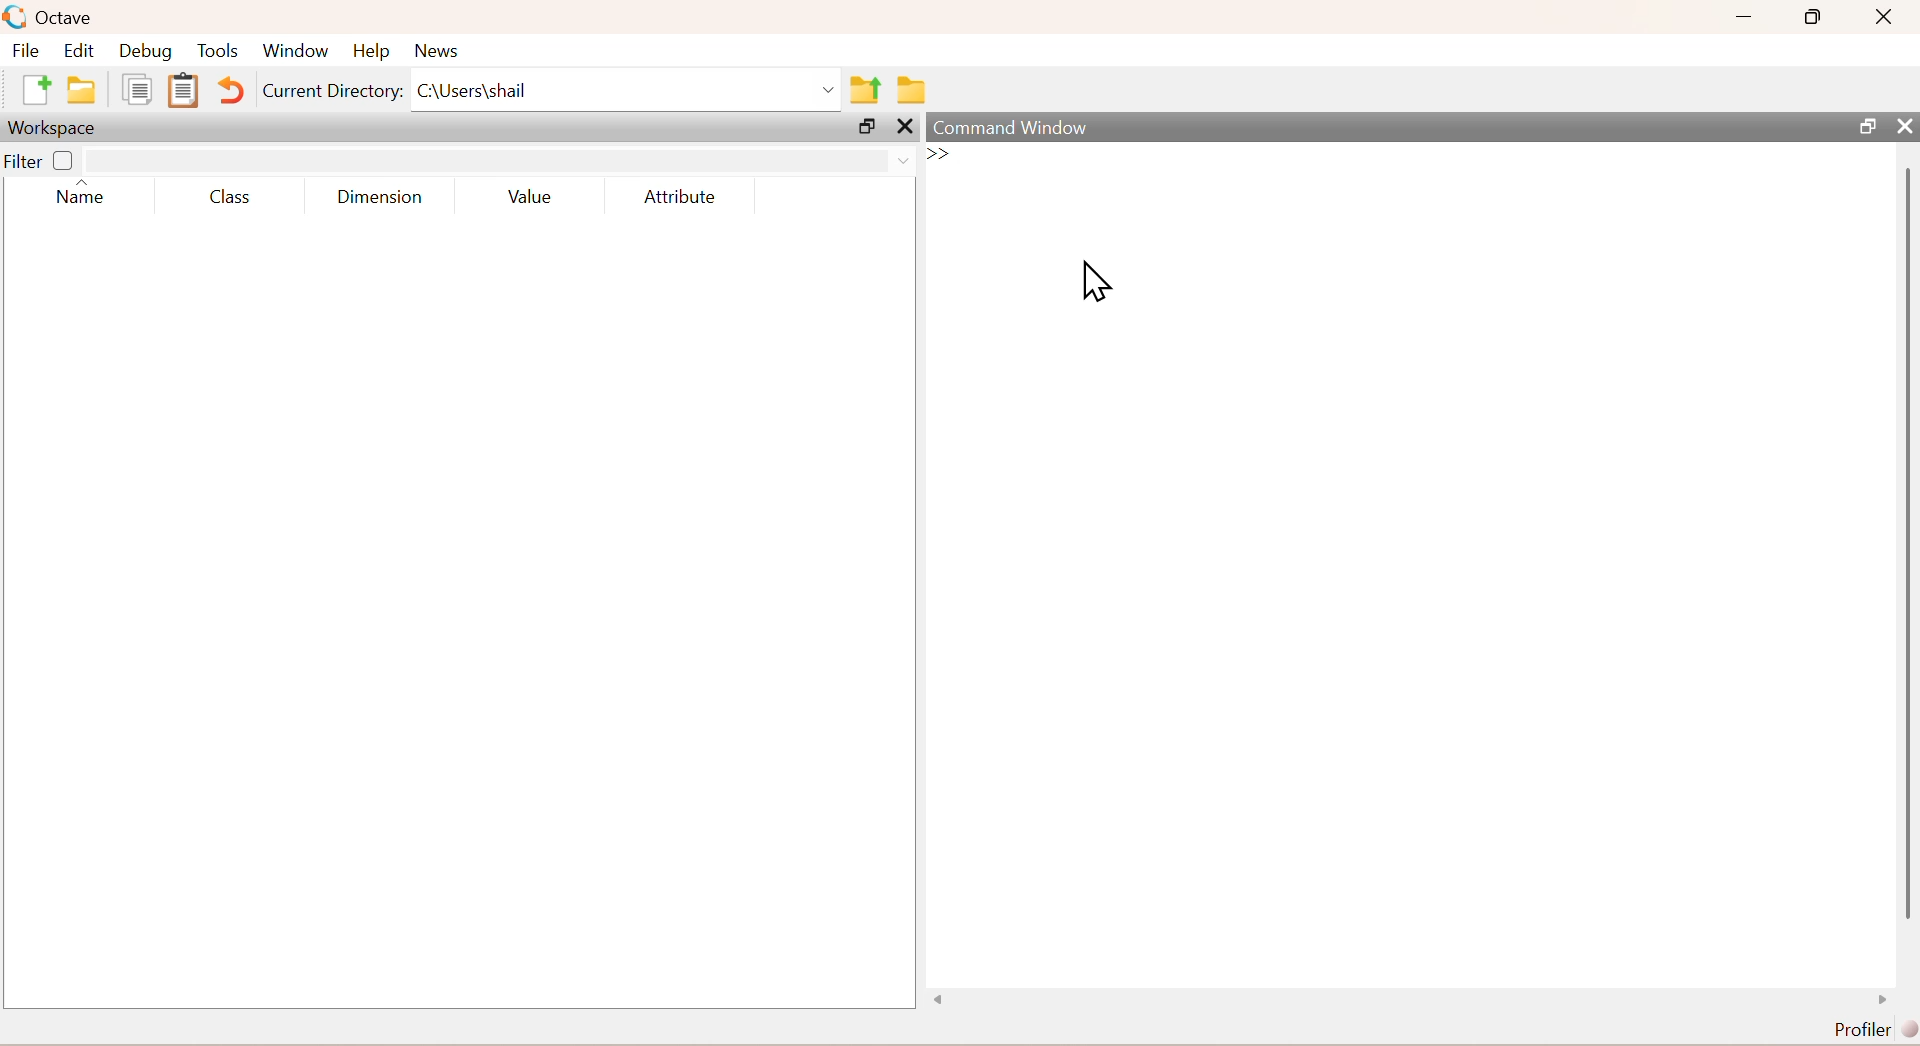 The width and height of the screenshot is (1920, 1046). I want to click on Undo , so click(230, 90).